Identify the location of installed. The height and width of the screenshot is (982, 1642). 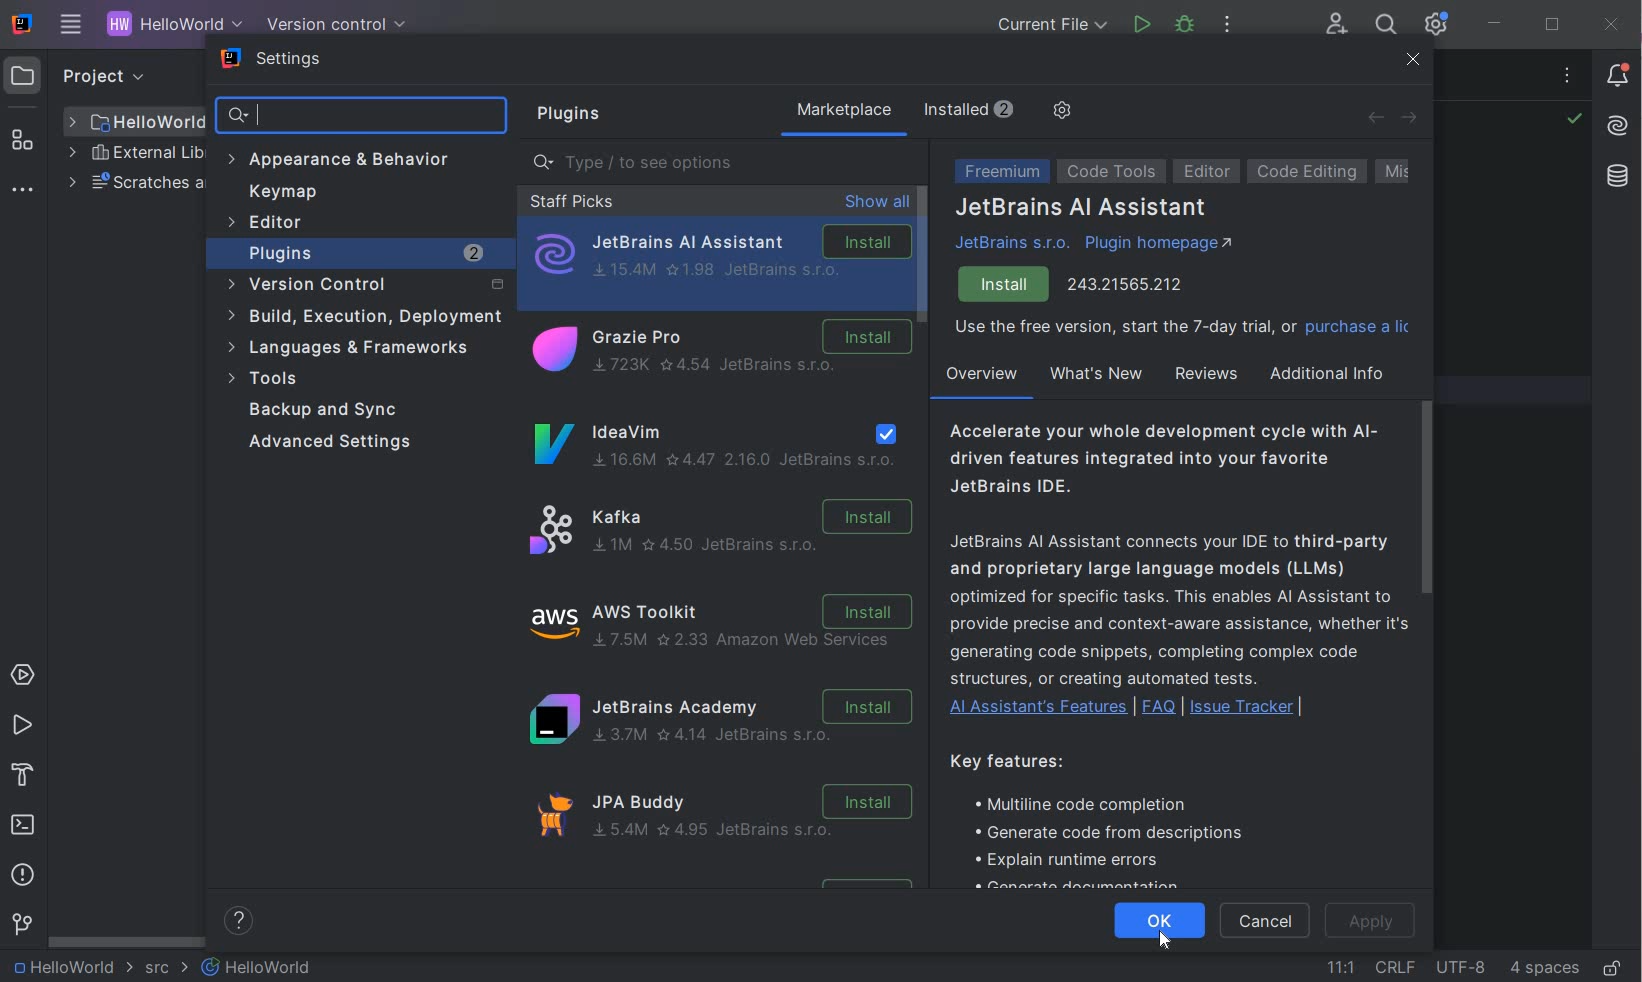
(973, 109).